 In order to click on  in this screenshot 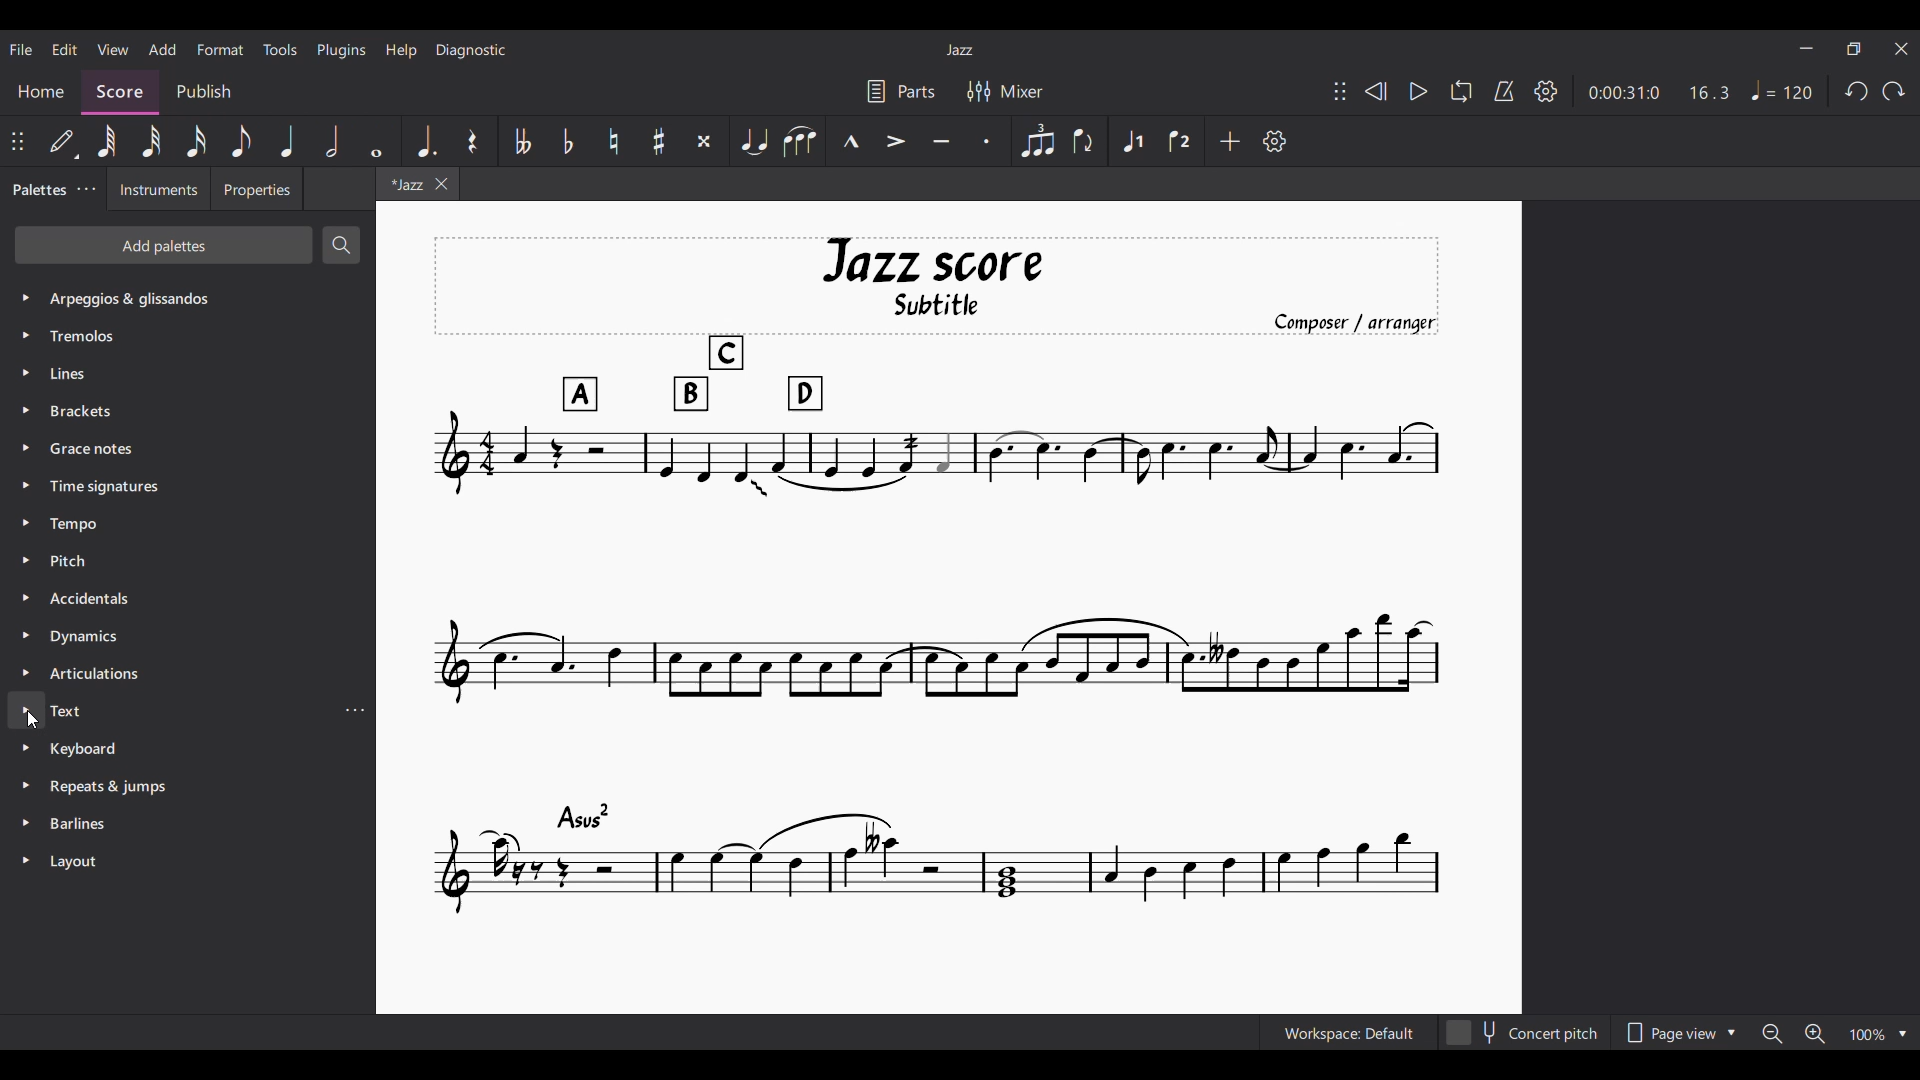, I will do `click(86, 636)`.